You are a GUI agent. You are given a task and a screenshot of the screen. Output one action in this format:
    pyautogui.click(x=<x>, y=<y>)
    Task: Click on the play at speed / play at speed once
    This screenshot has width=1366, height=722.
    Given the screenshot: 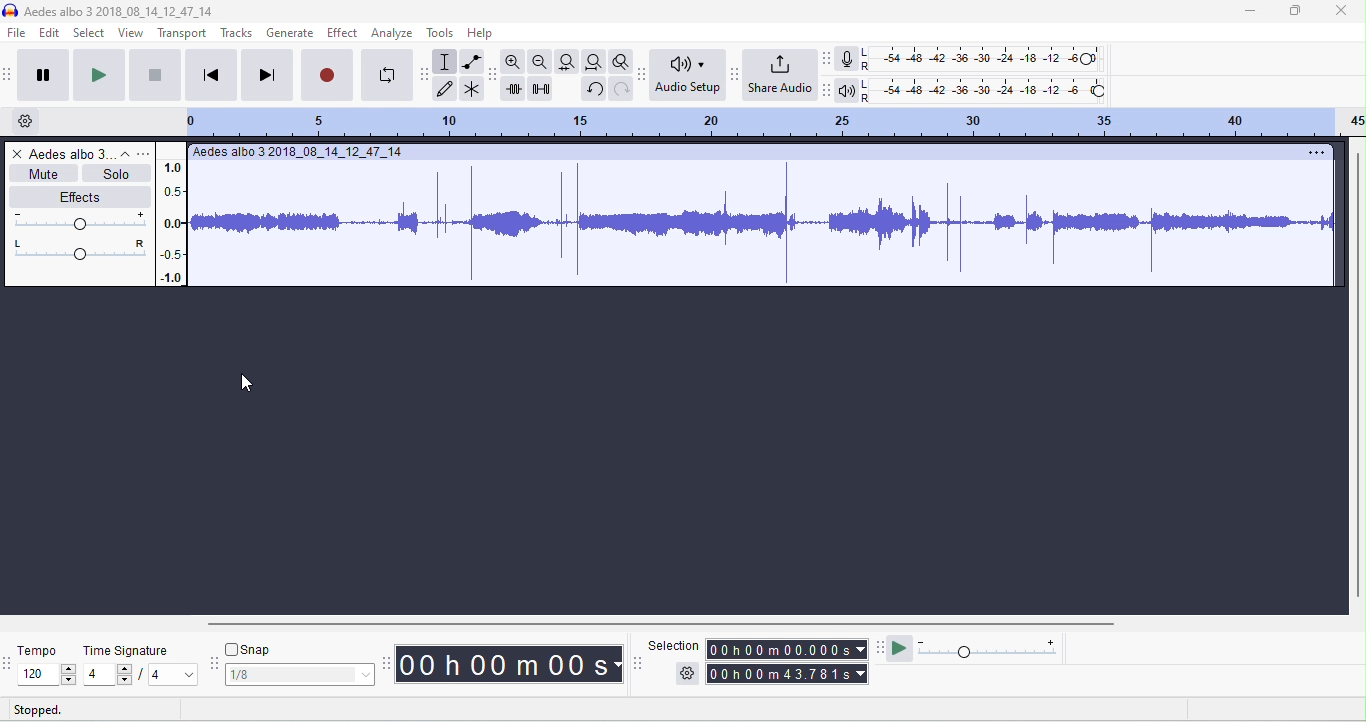 What is the action you would take?
    pyautogui.click(x=899, y=650)
    